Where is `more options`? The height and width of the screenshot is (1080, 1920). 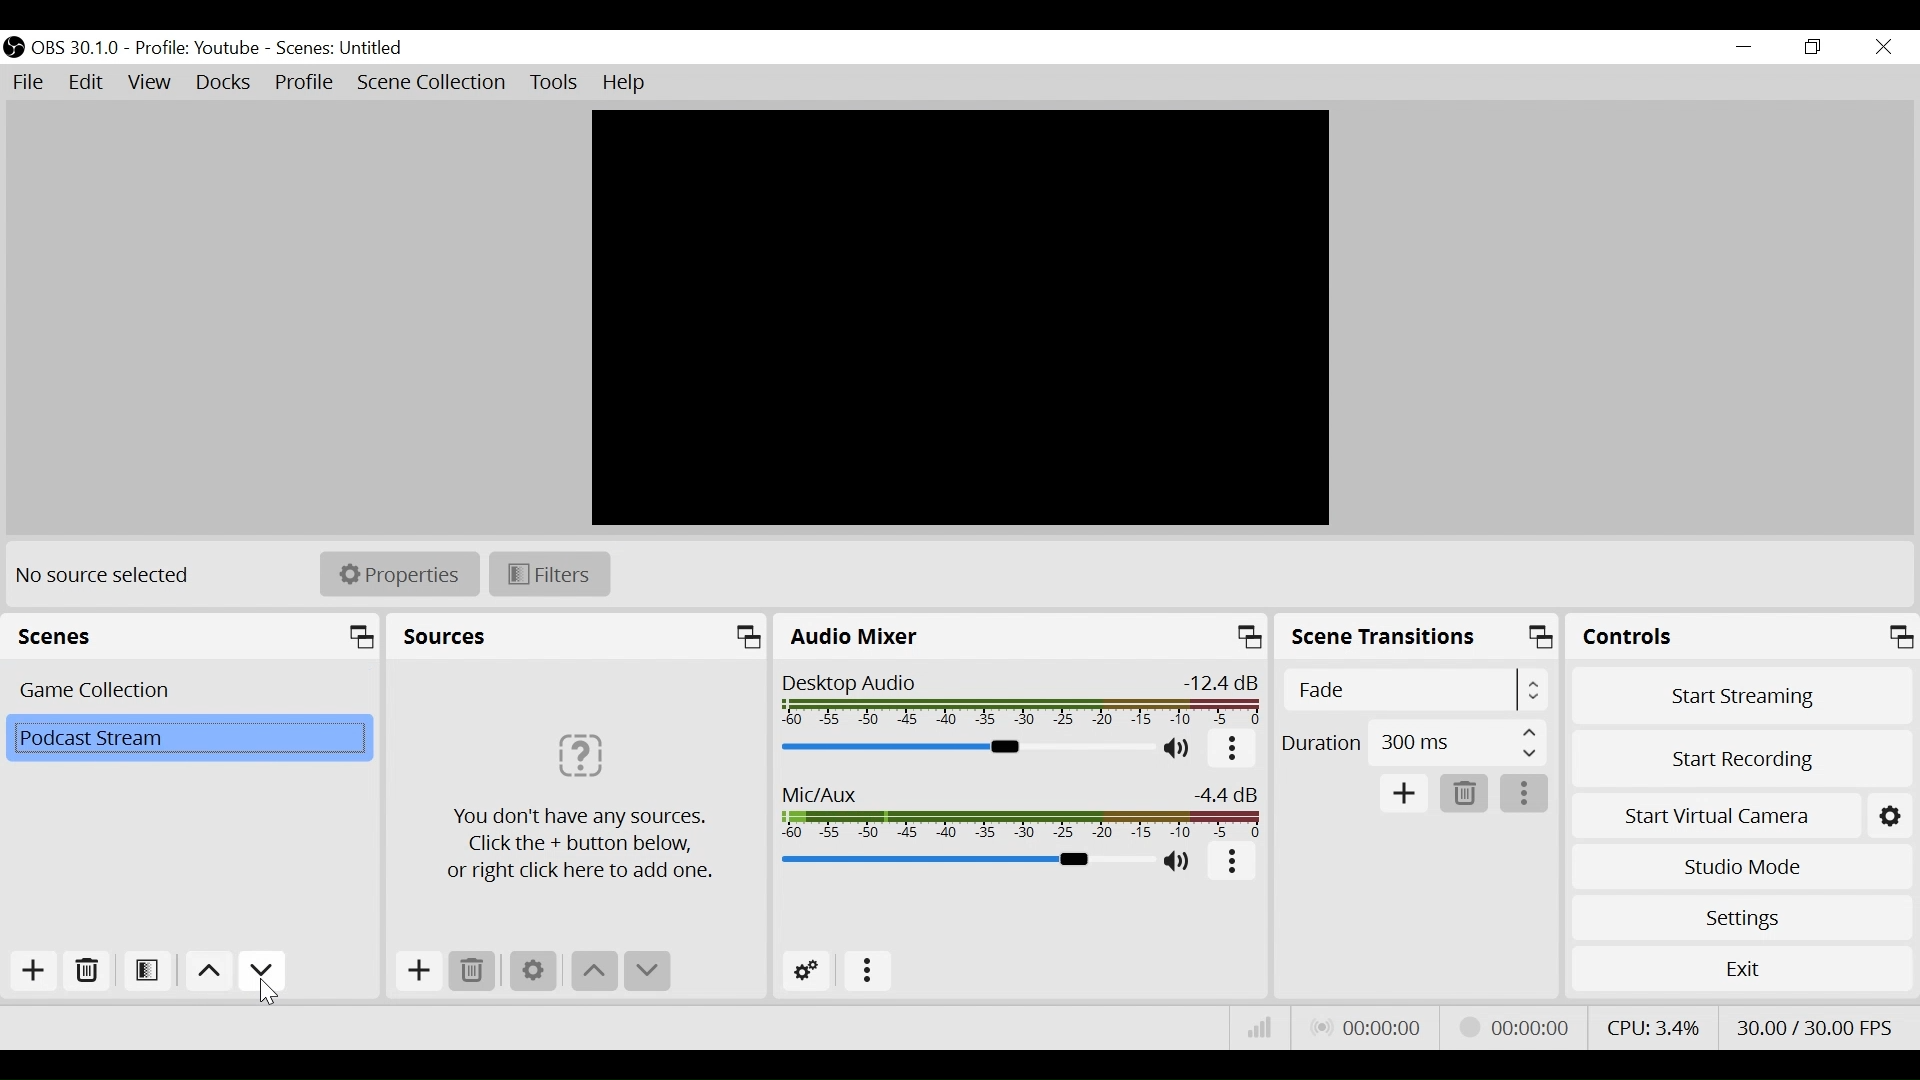 more options is located at coordinates (869, 971).